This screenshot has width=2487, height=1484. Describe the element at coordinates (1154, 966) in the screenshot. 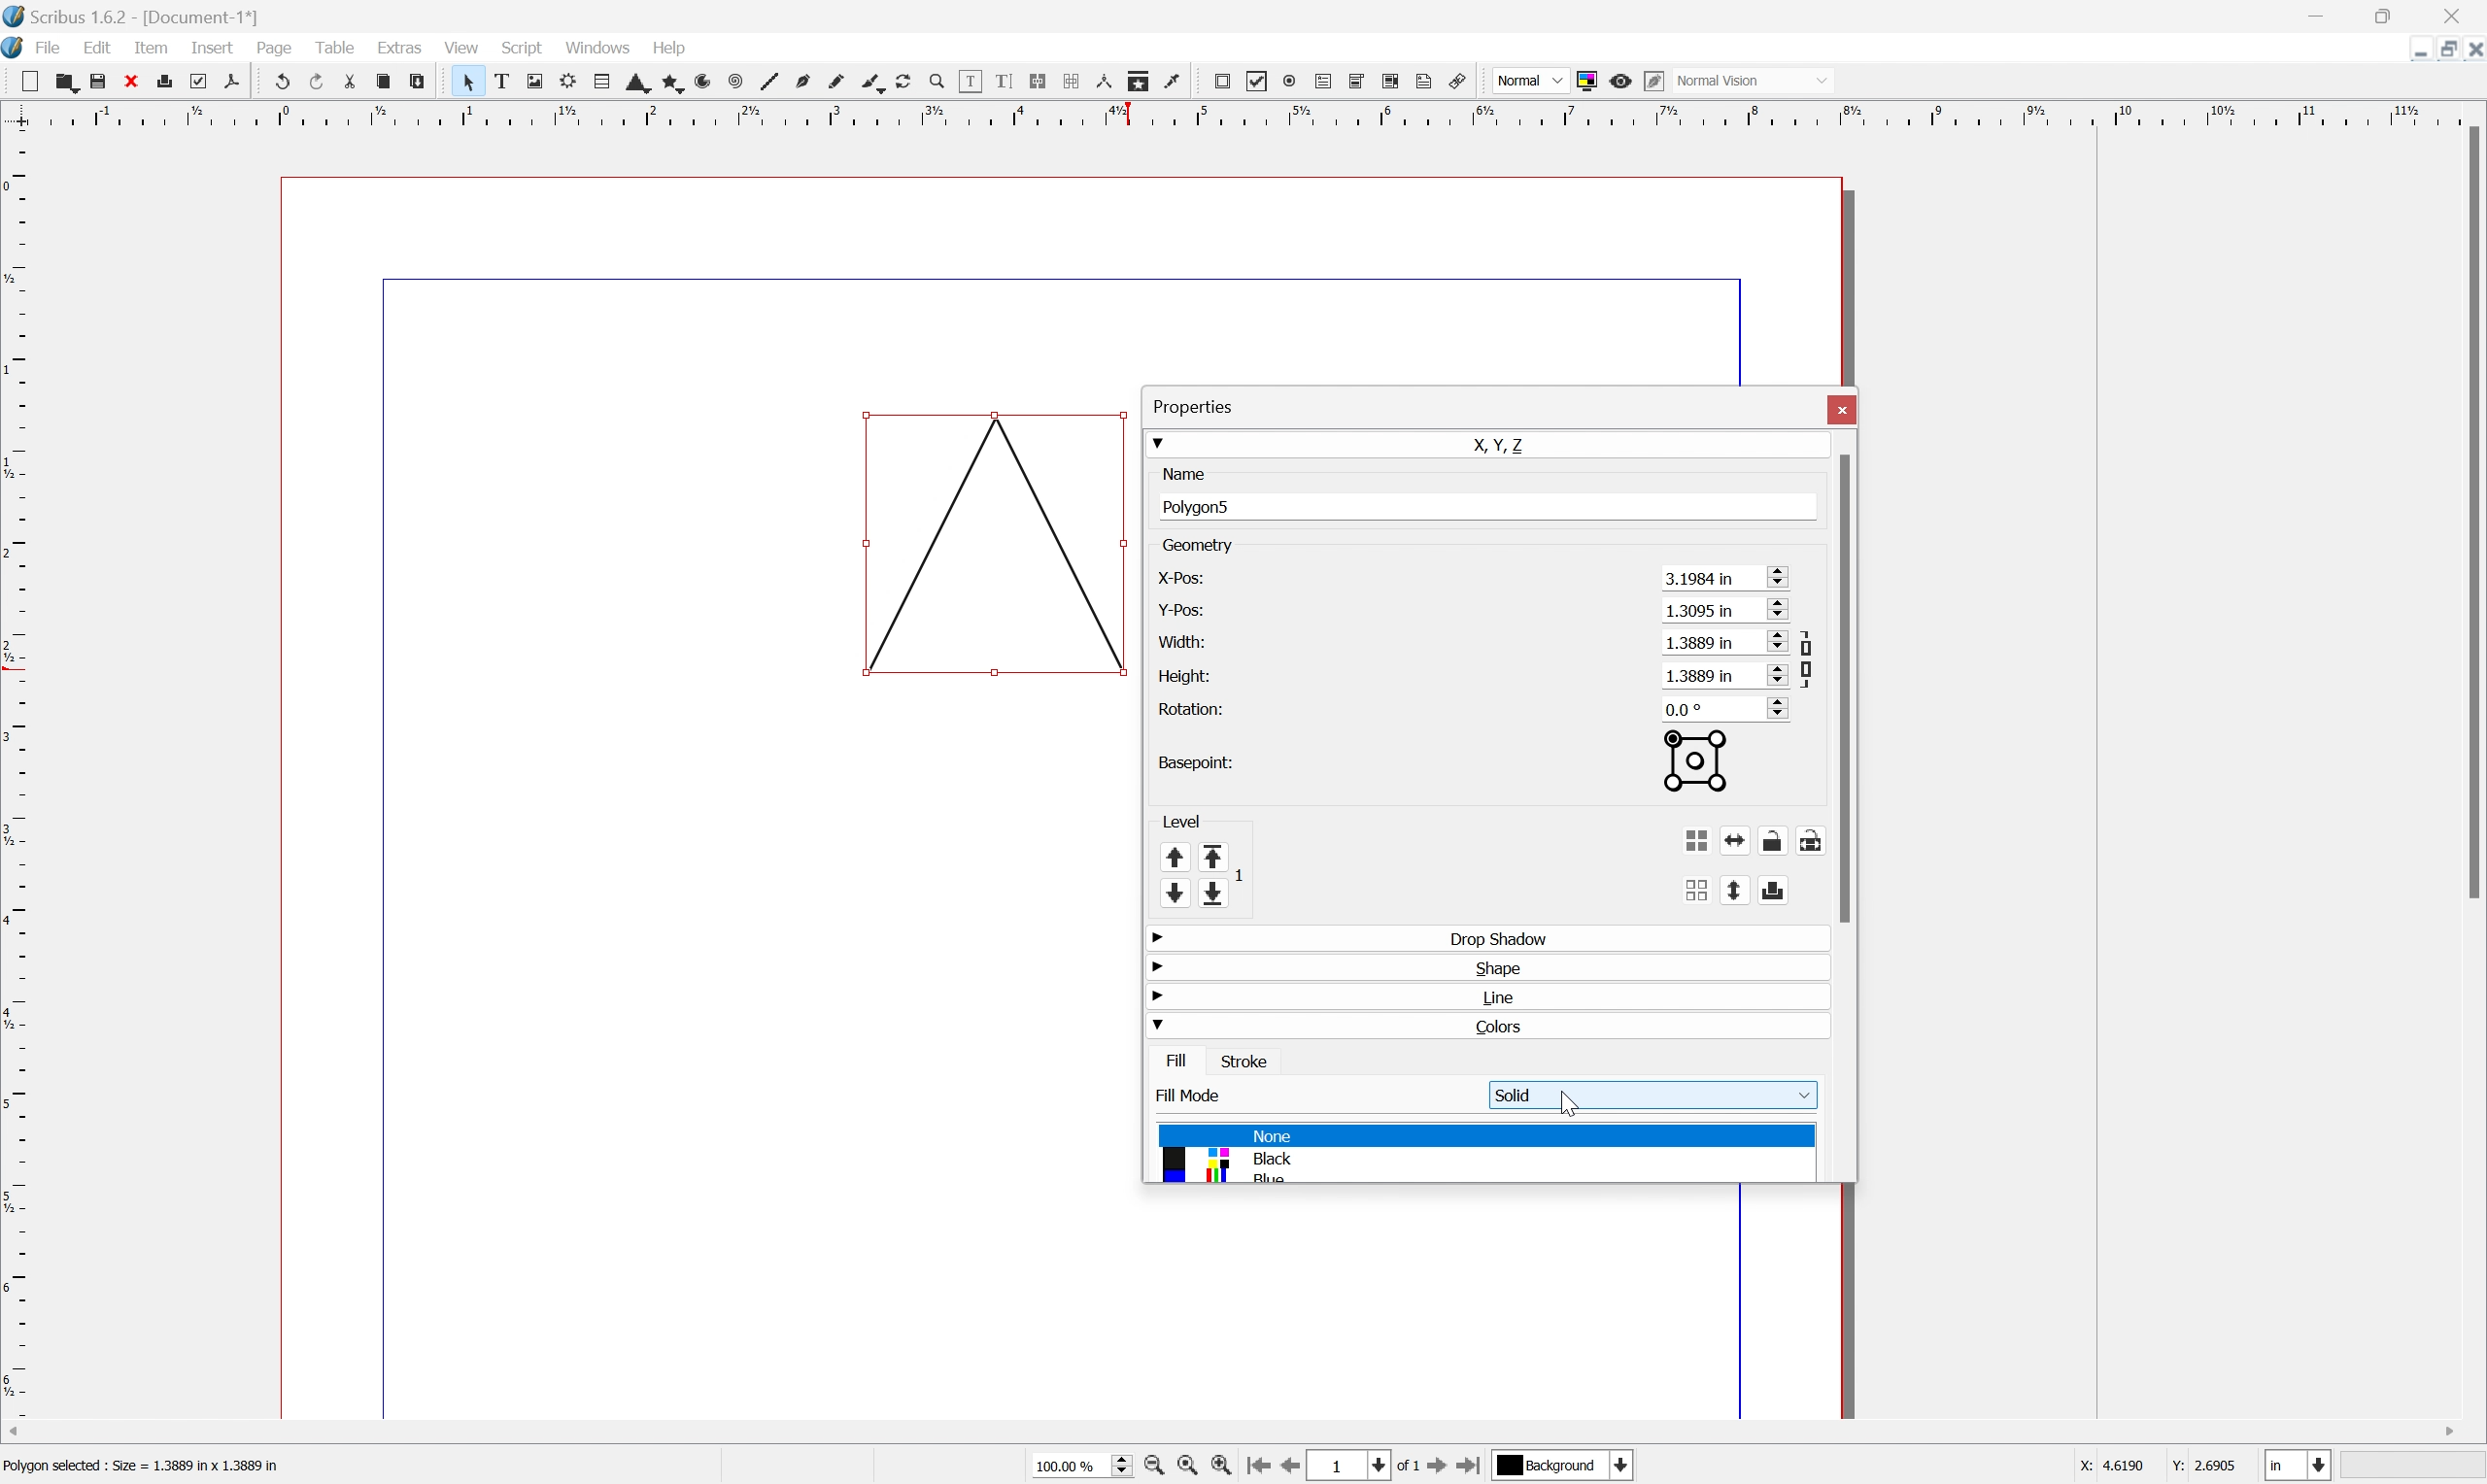

I see `Drop Down` at that location.